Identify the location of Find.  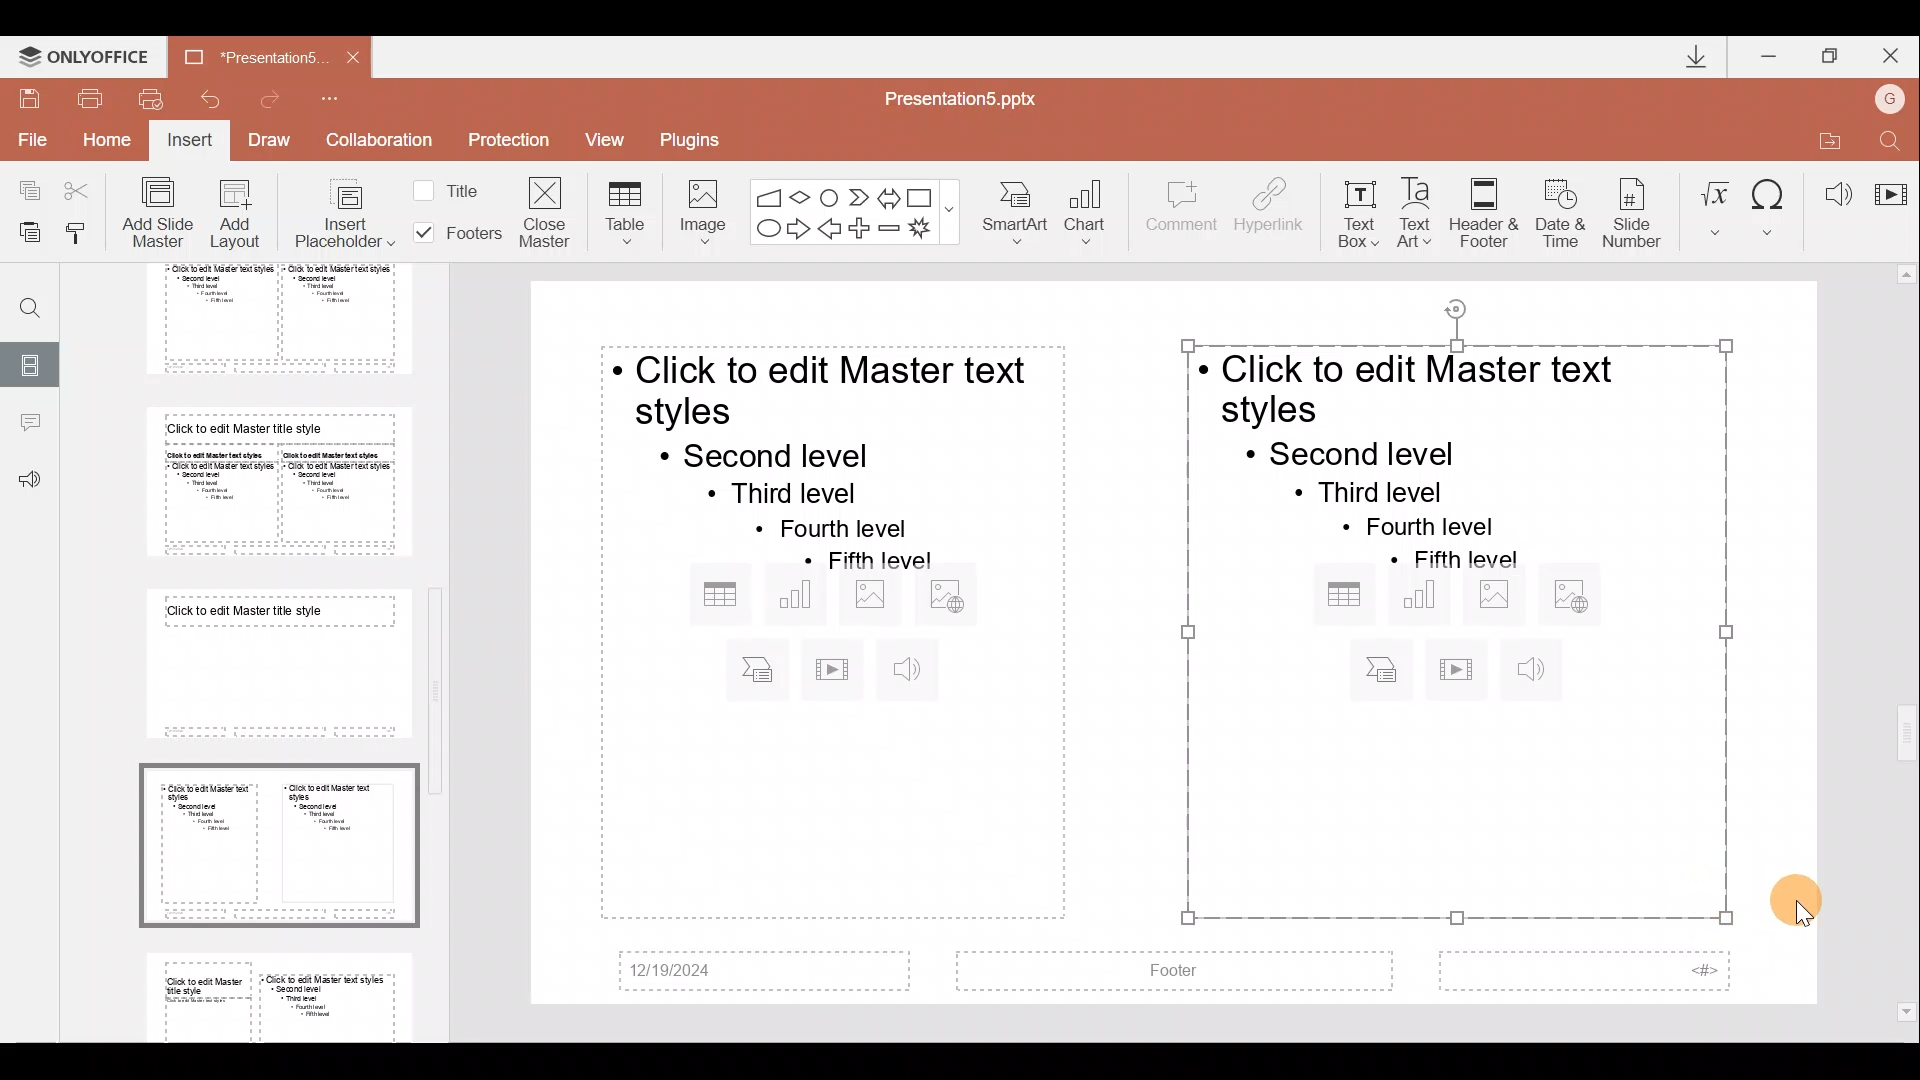
(1892, 137).